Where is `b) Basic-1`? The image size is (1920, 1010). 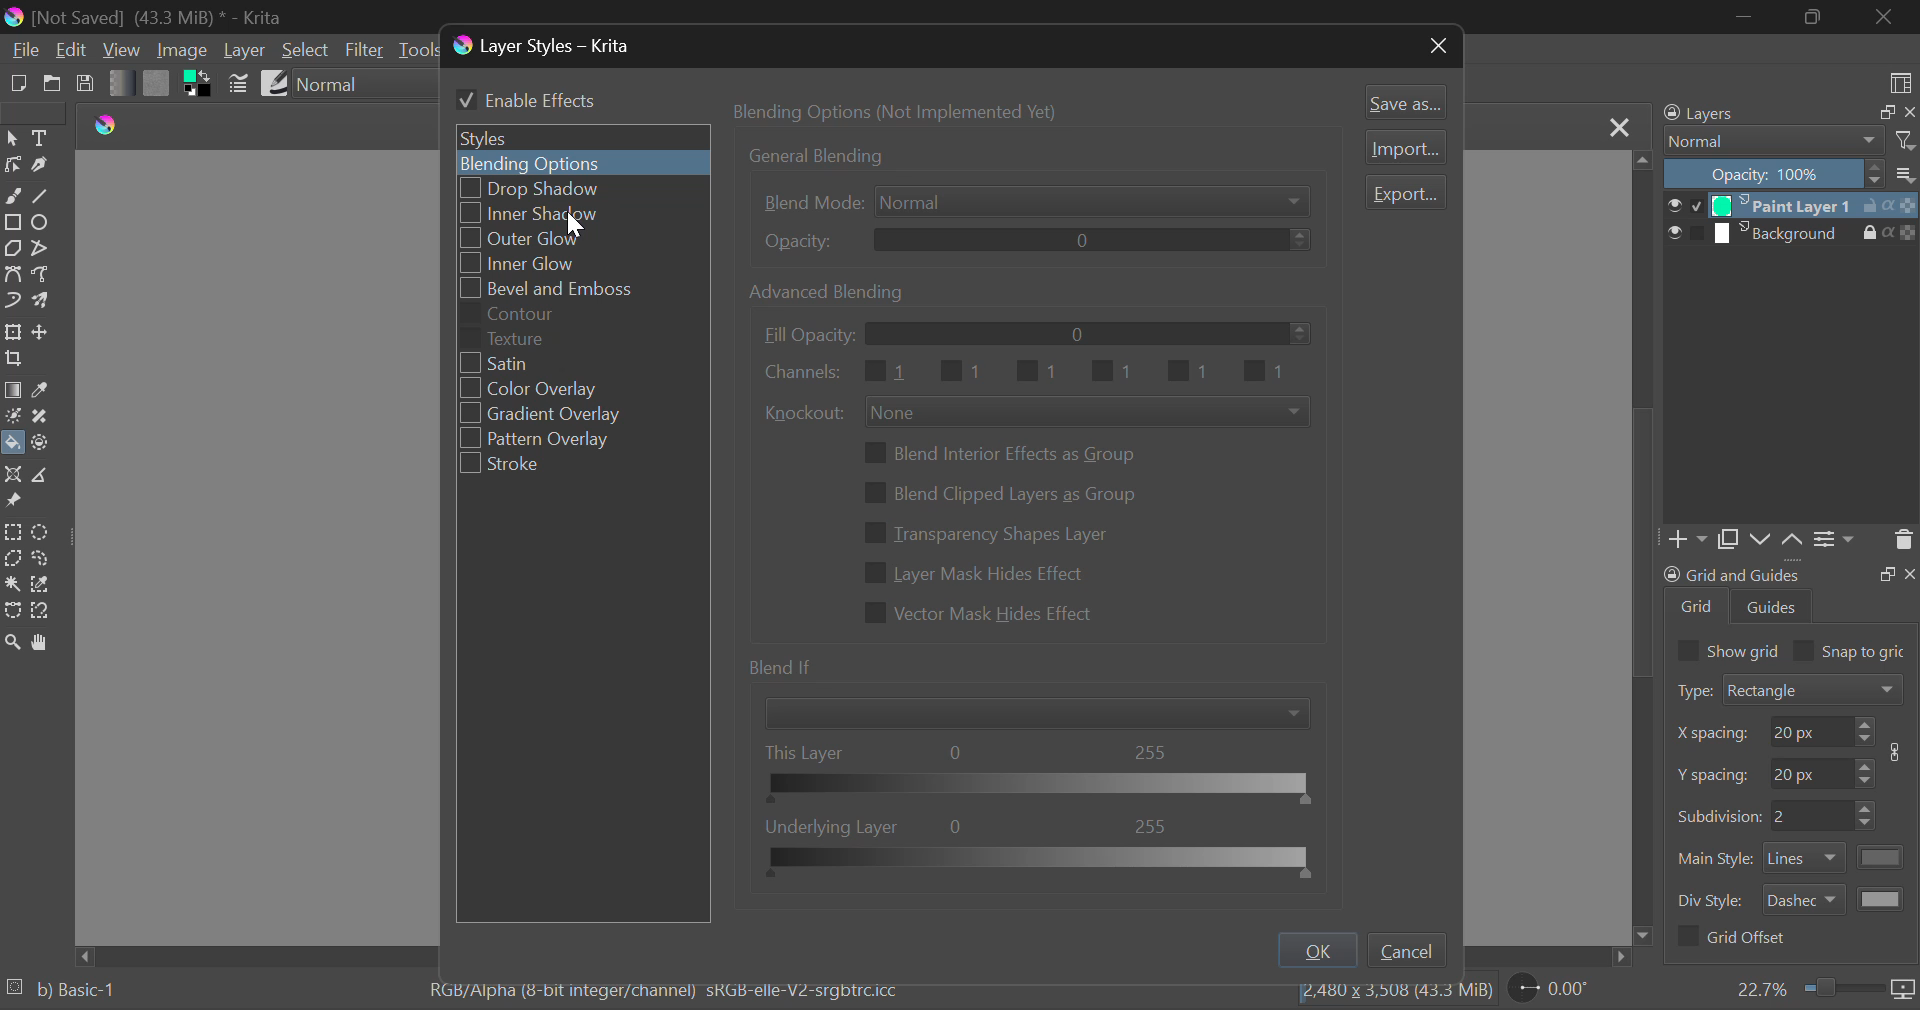
b) Basic-1 is located at coordinates (78, 990).